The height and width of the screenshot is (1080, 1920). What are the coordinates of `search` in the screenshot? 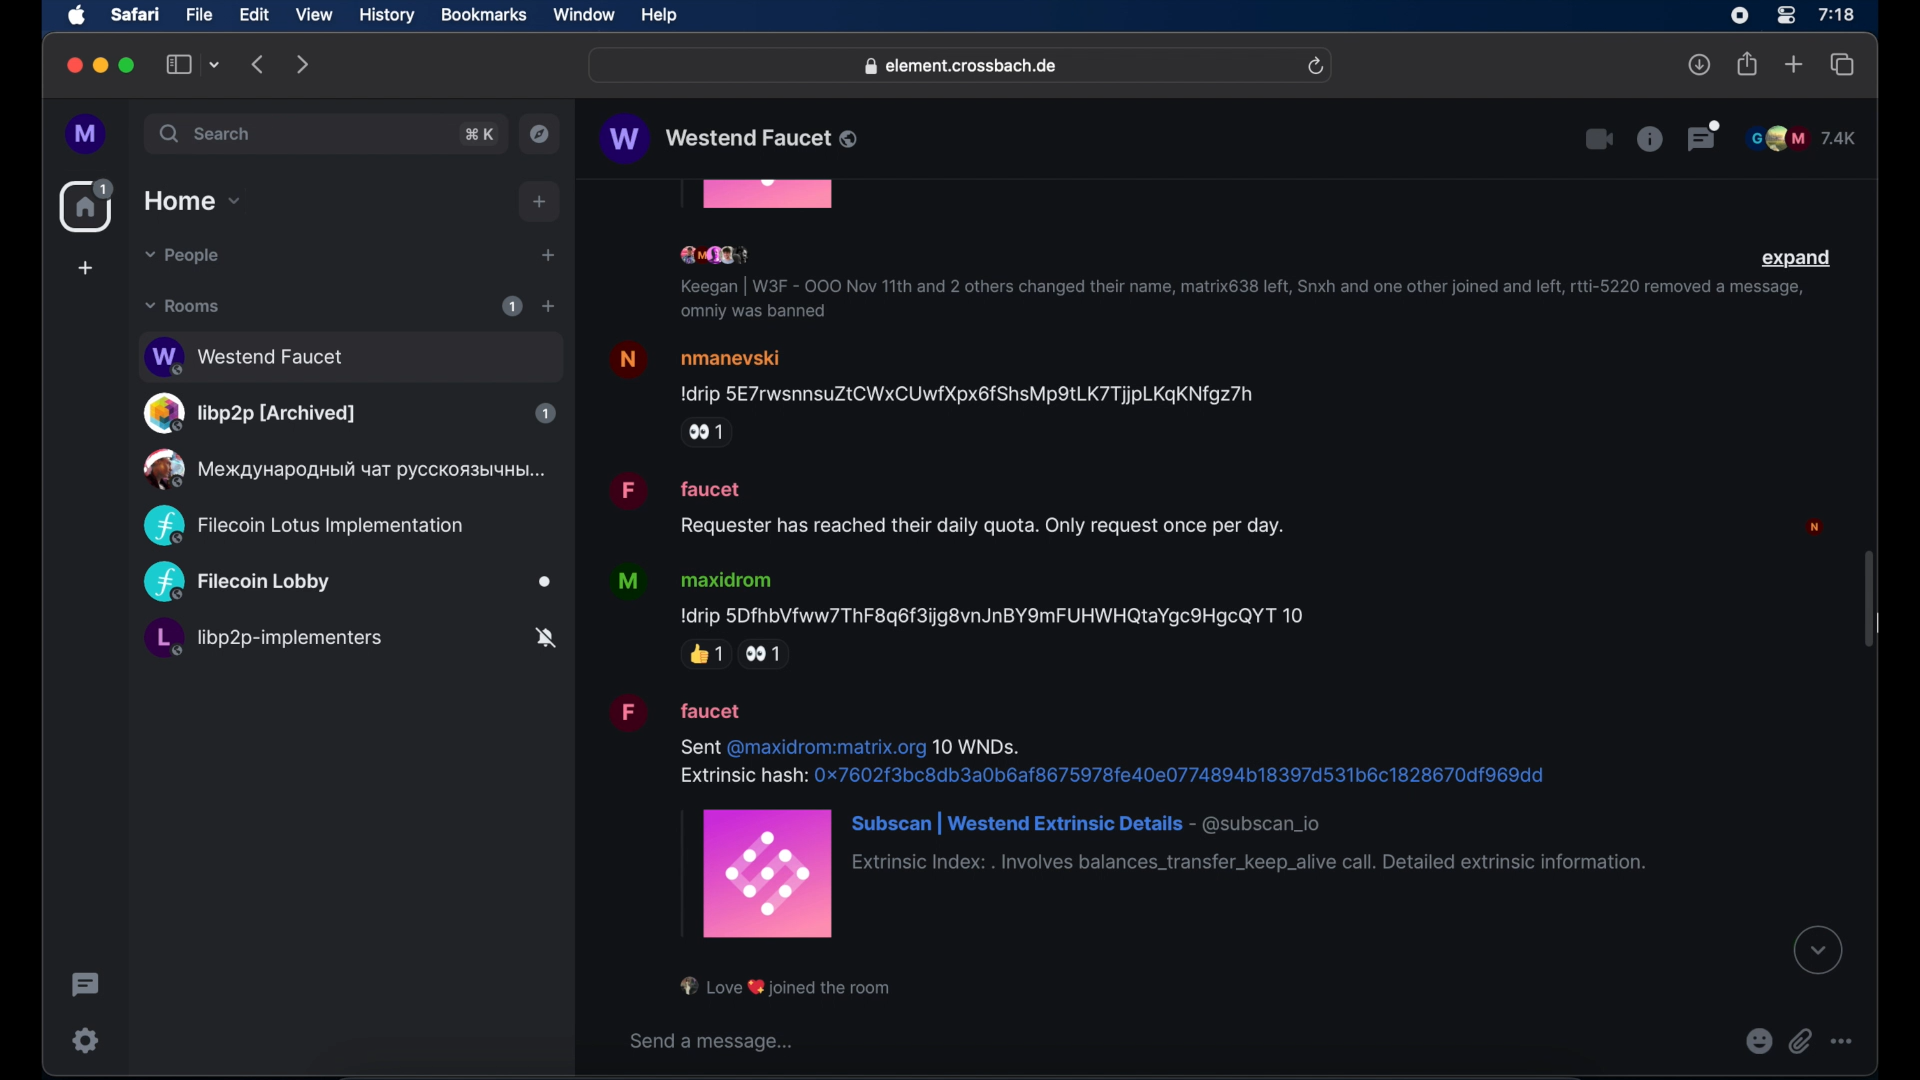 It's located at (207, 133).